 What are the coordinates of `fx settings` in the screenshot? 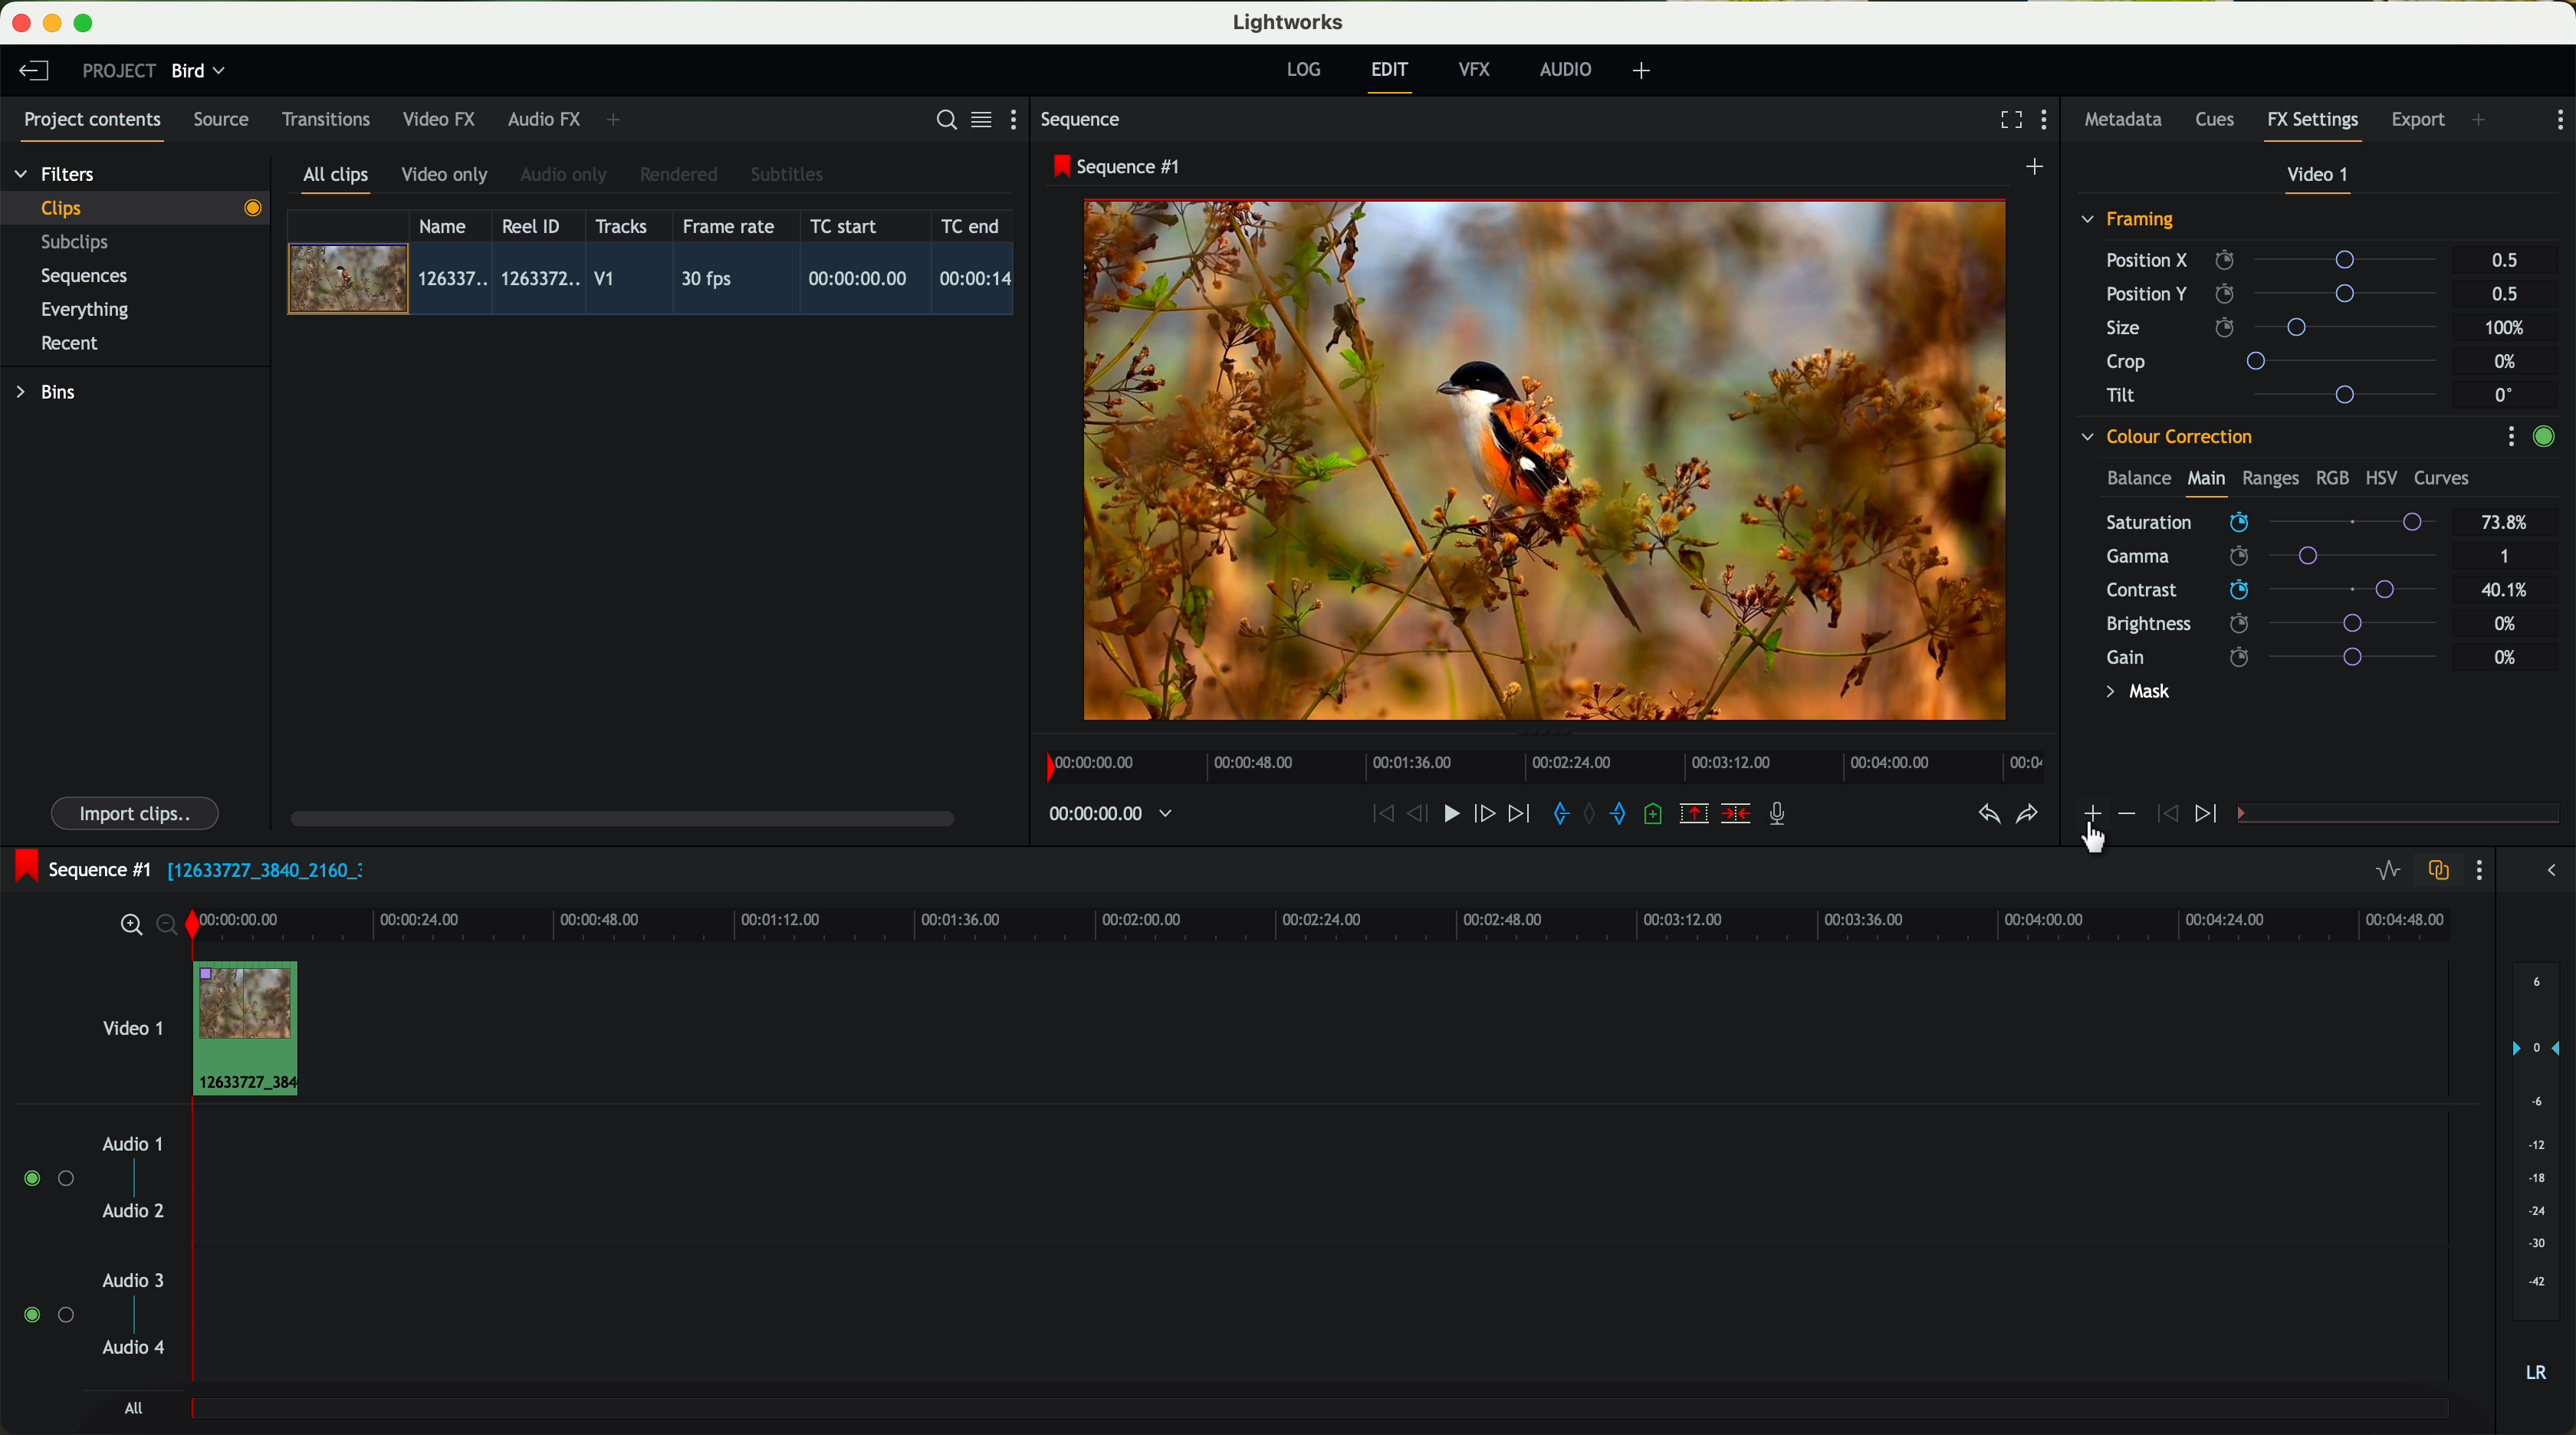 It's located at (2312, 126).